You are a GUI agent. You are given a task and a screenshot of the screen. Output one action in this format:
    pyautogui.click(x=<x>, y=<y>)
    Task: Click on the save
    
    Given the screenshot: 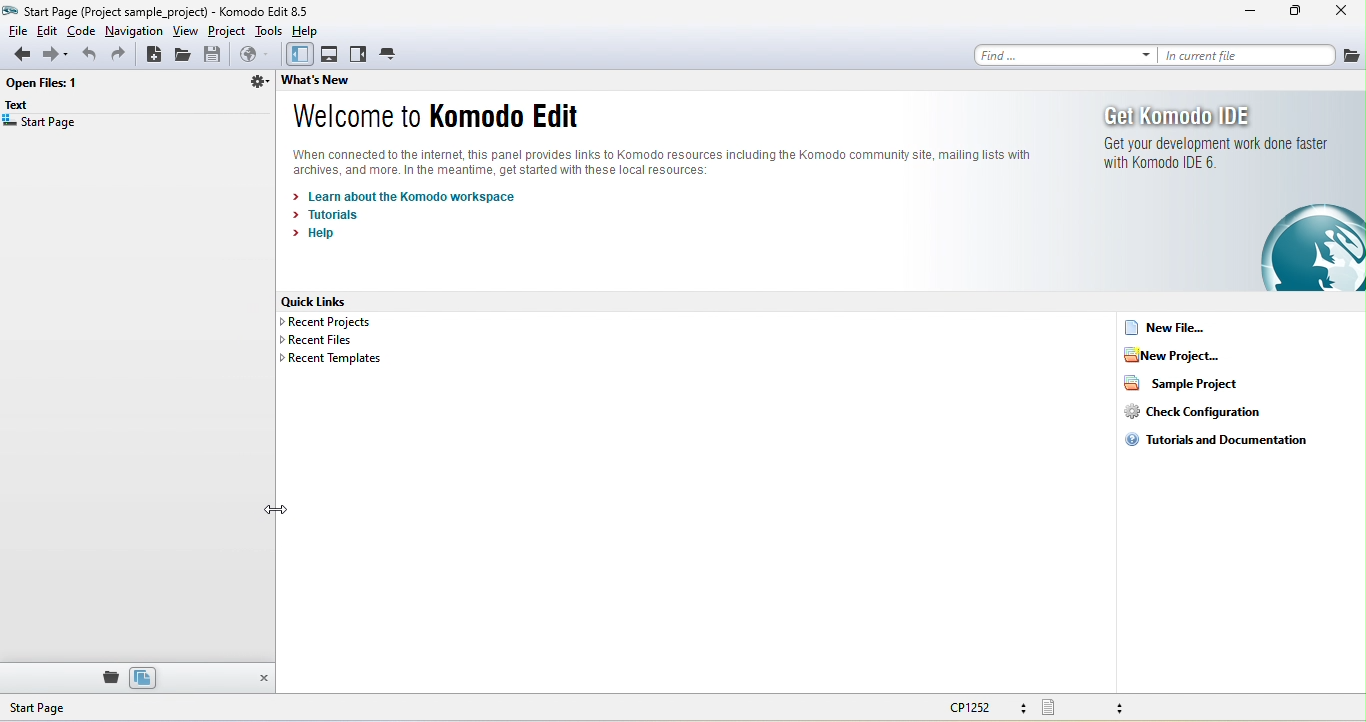 What is the action you would take?
    pyautogui.click(x=215, y=55)
    